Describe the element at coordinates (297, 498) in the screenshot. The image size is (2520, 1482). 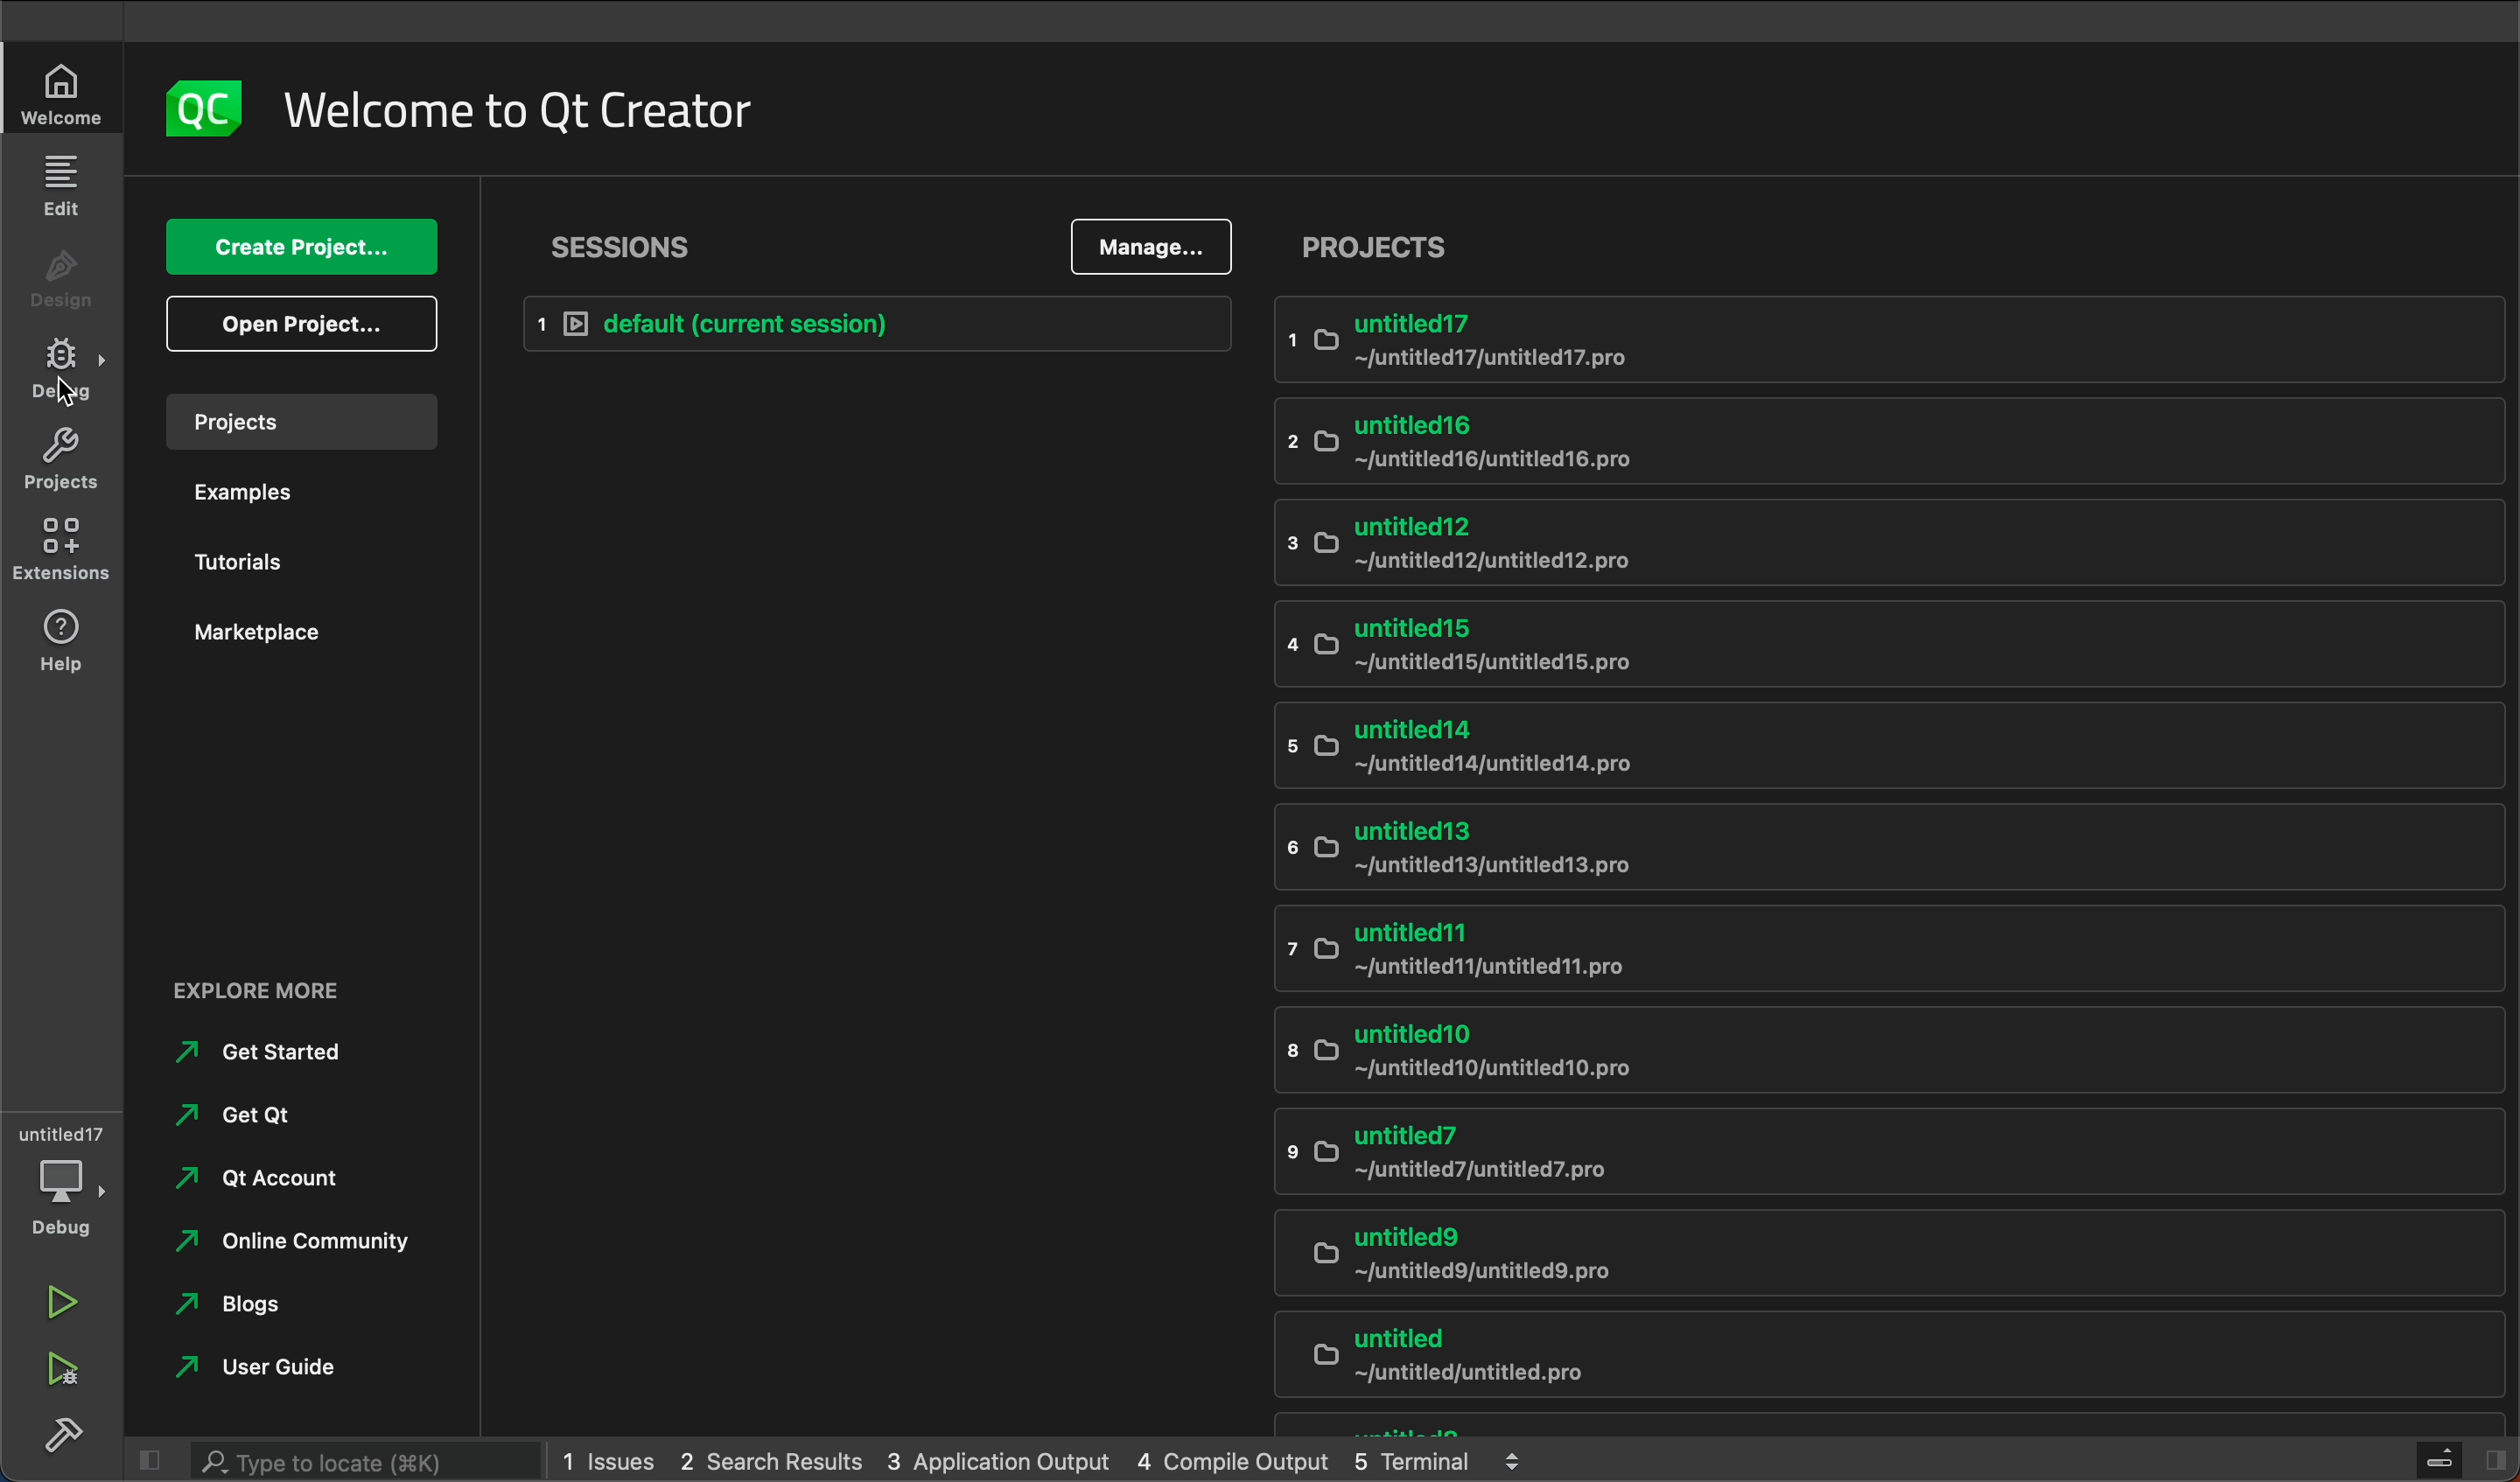
I see `examples` at that location.